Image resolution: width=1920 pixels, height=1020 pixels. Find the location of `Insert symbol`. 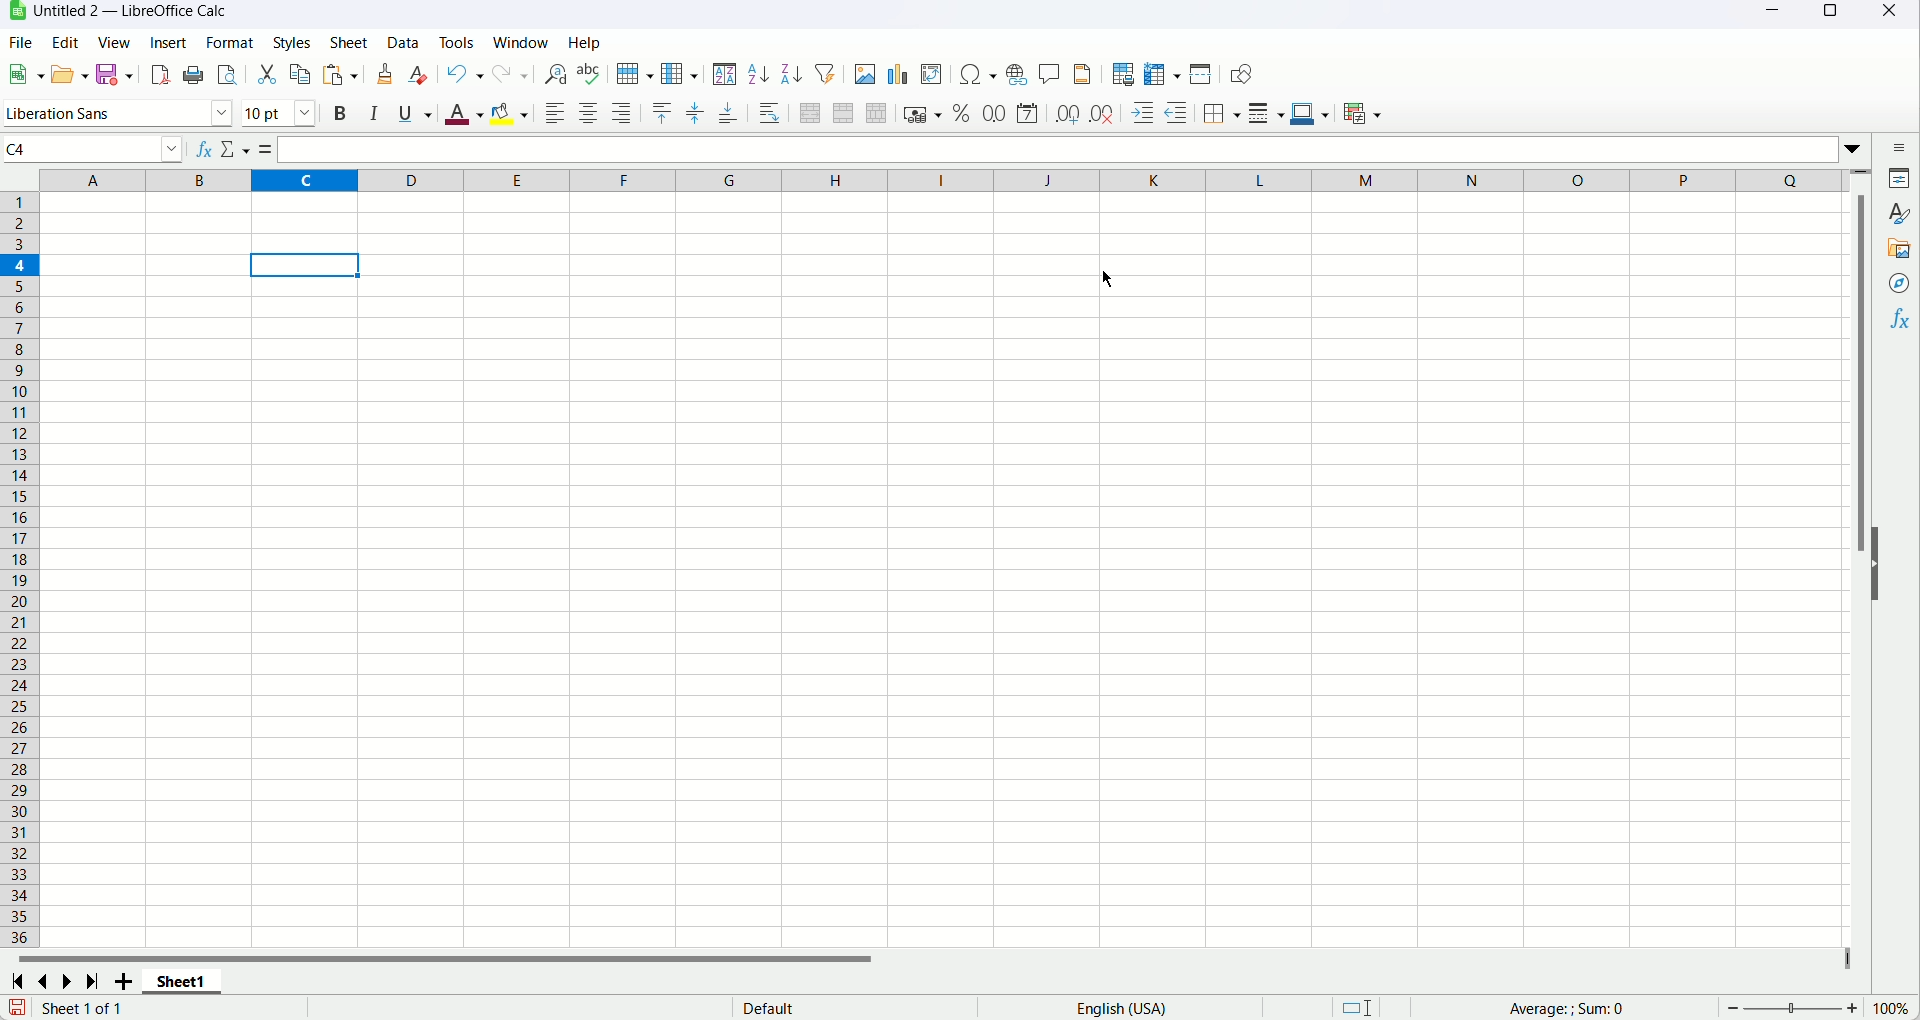

Insert symbol is located at coordinates (980, 73).